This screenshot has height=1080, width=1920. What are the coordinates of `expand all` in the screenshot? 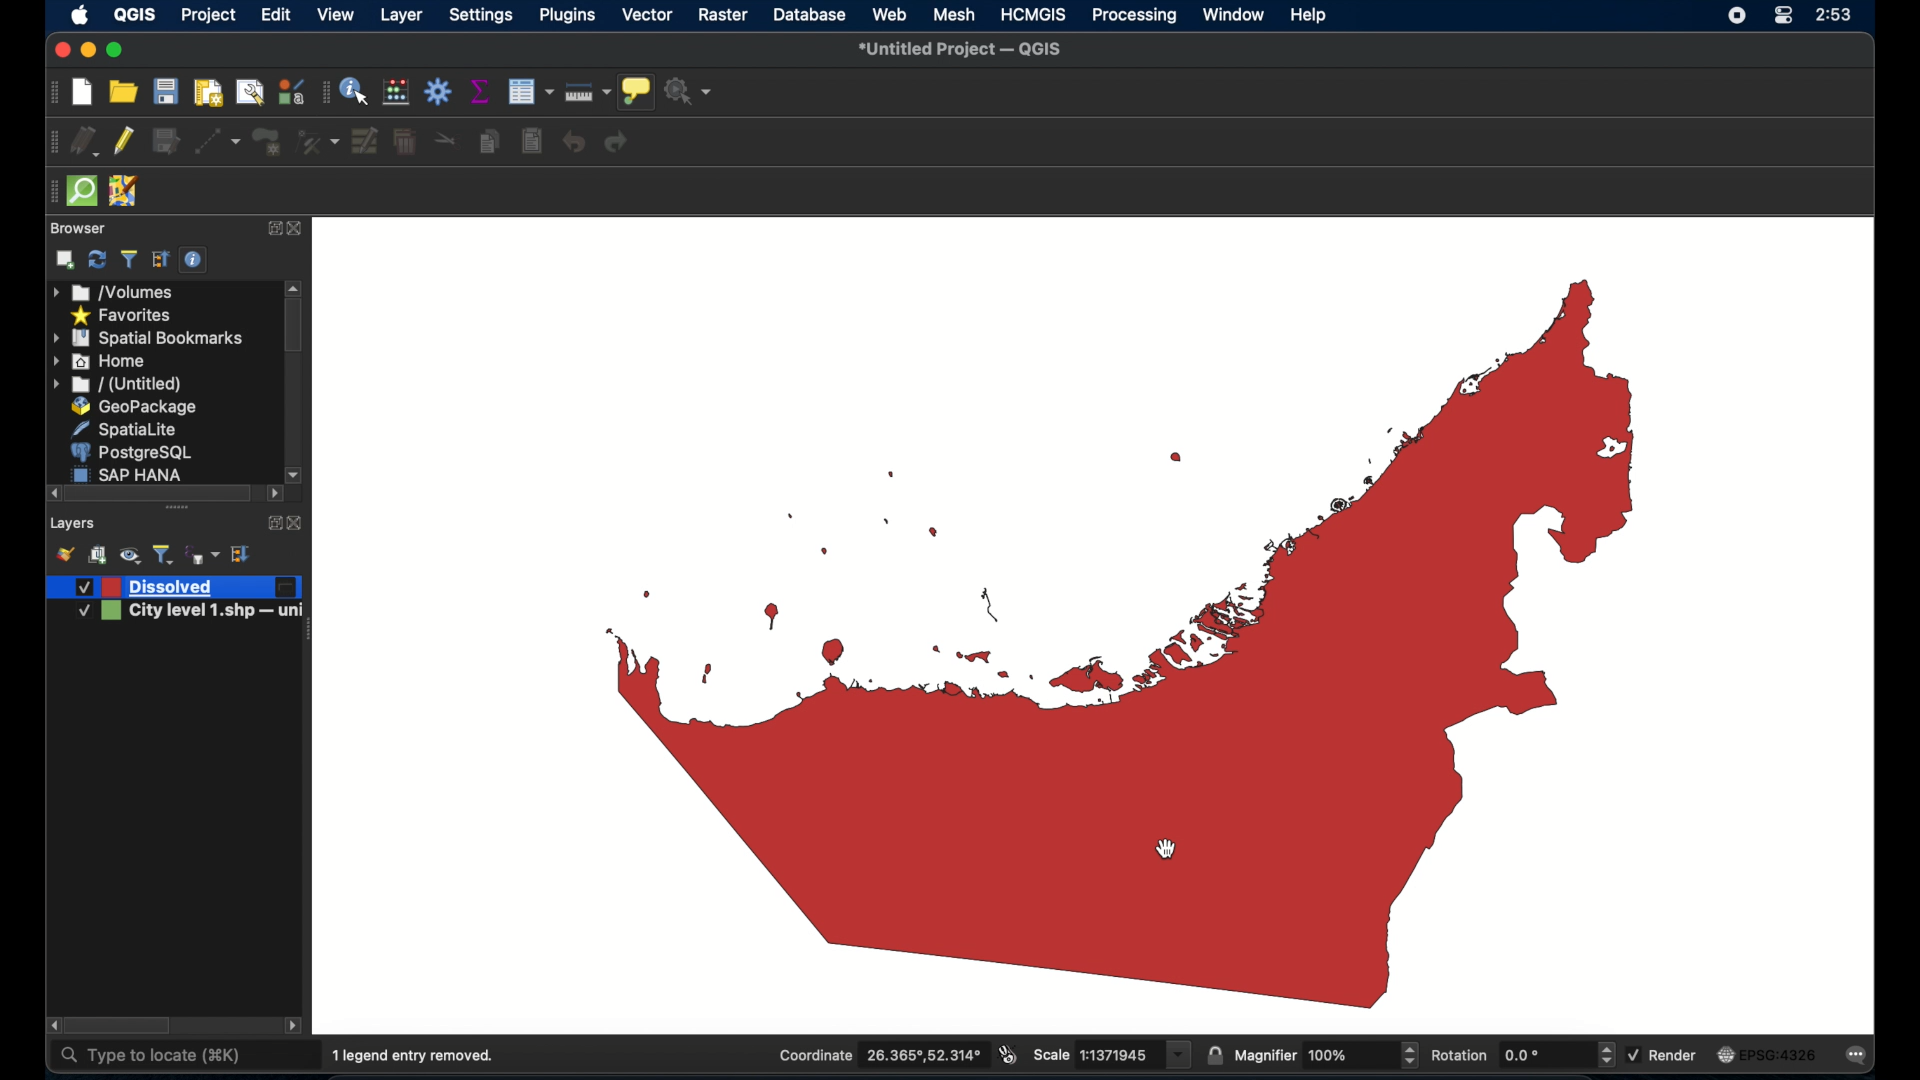 It's located at (242, 554).